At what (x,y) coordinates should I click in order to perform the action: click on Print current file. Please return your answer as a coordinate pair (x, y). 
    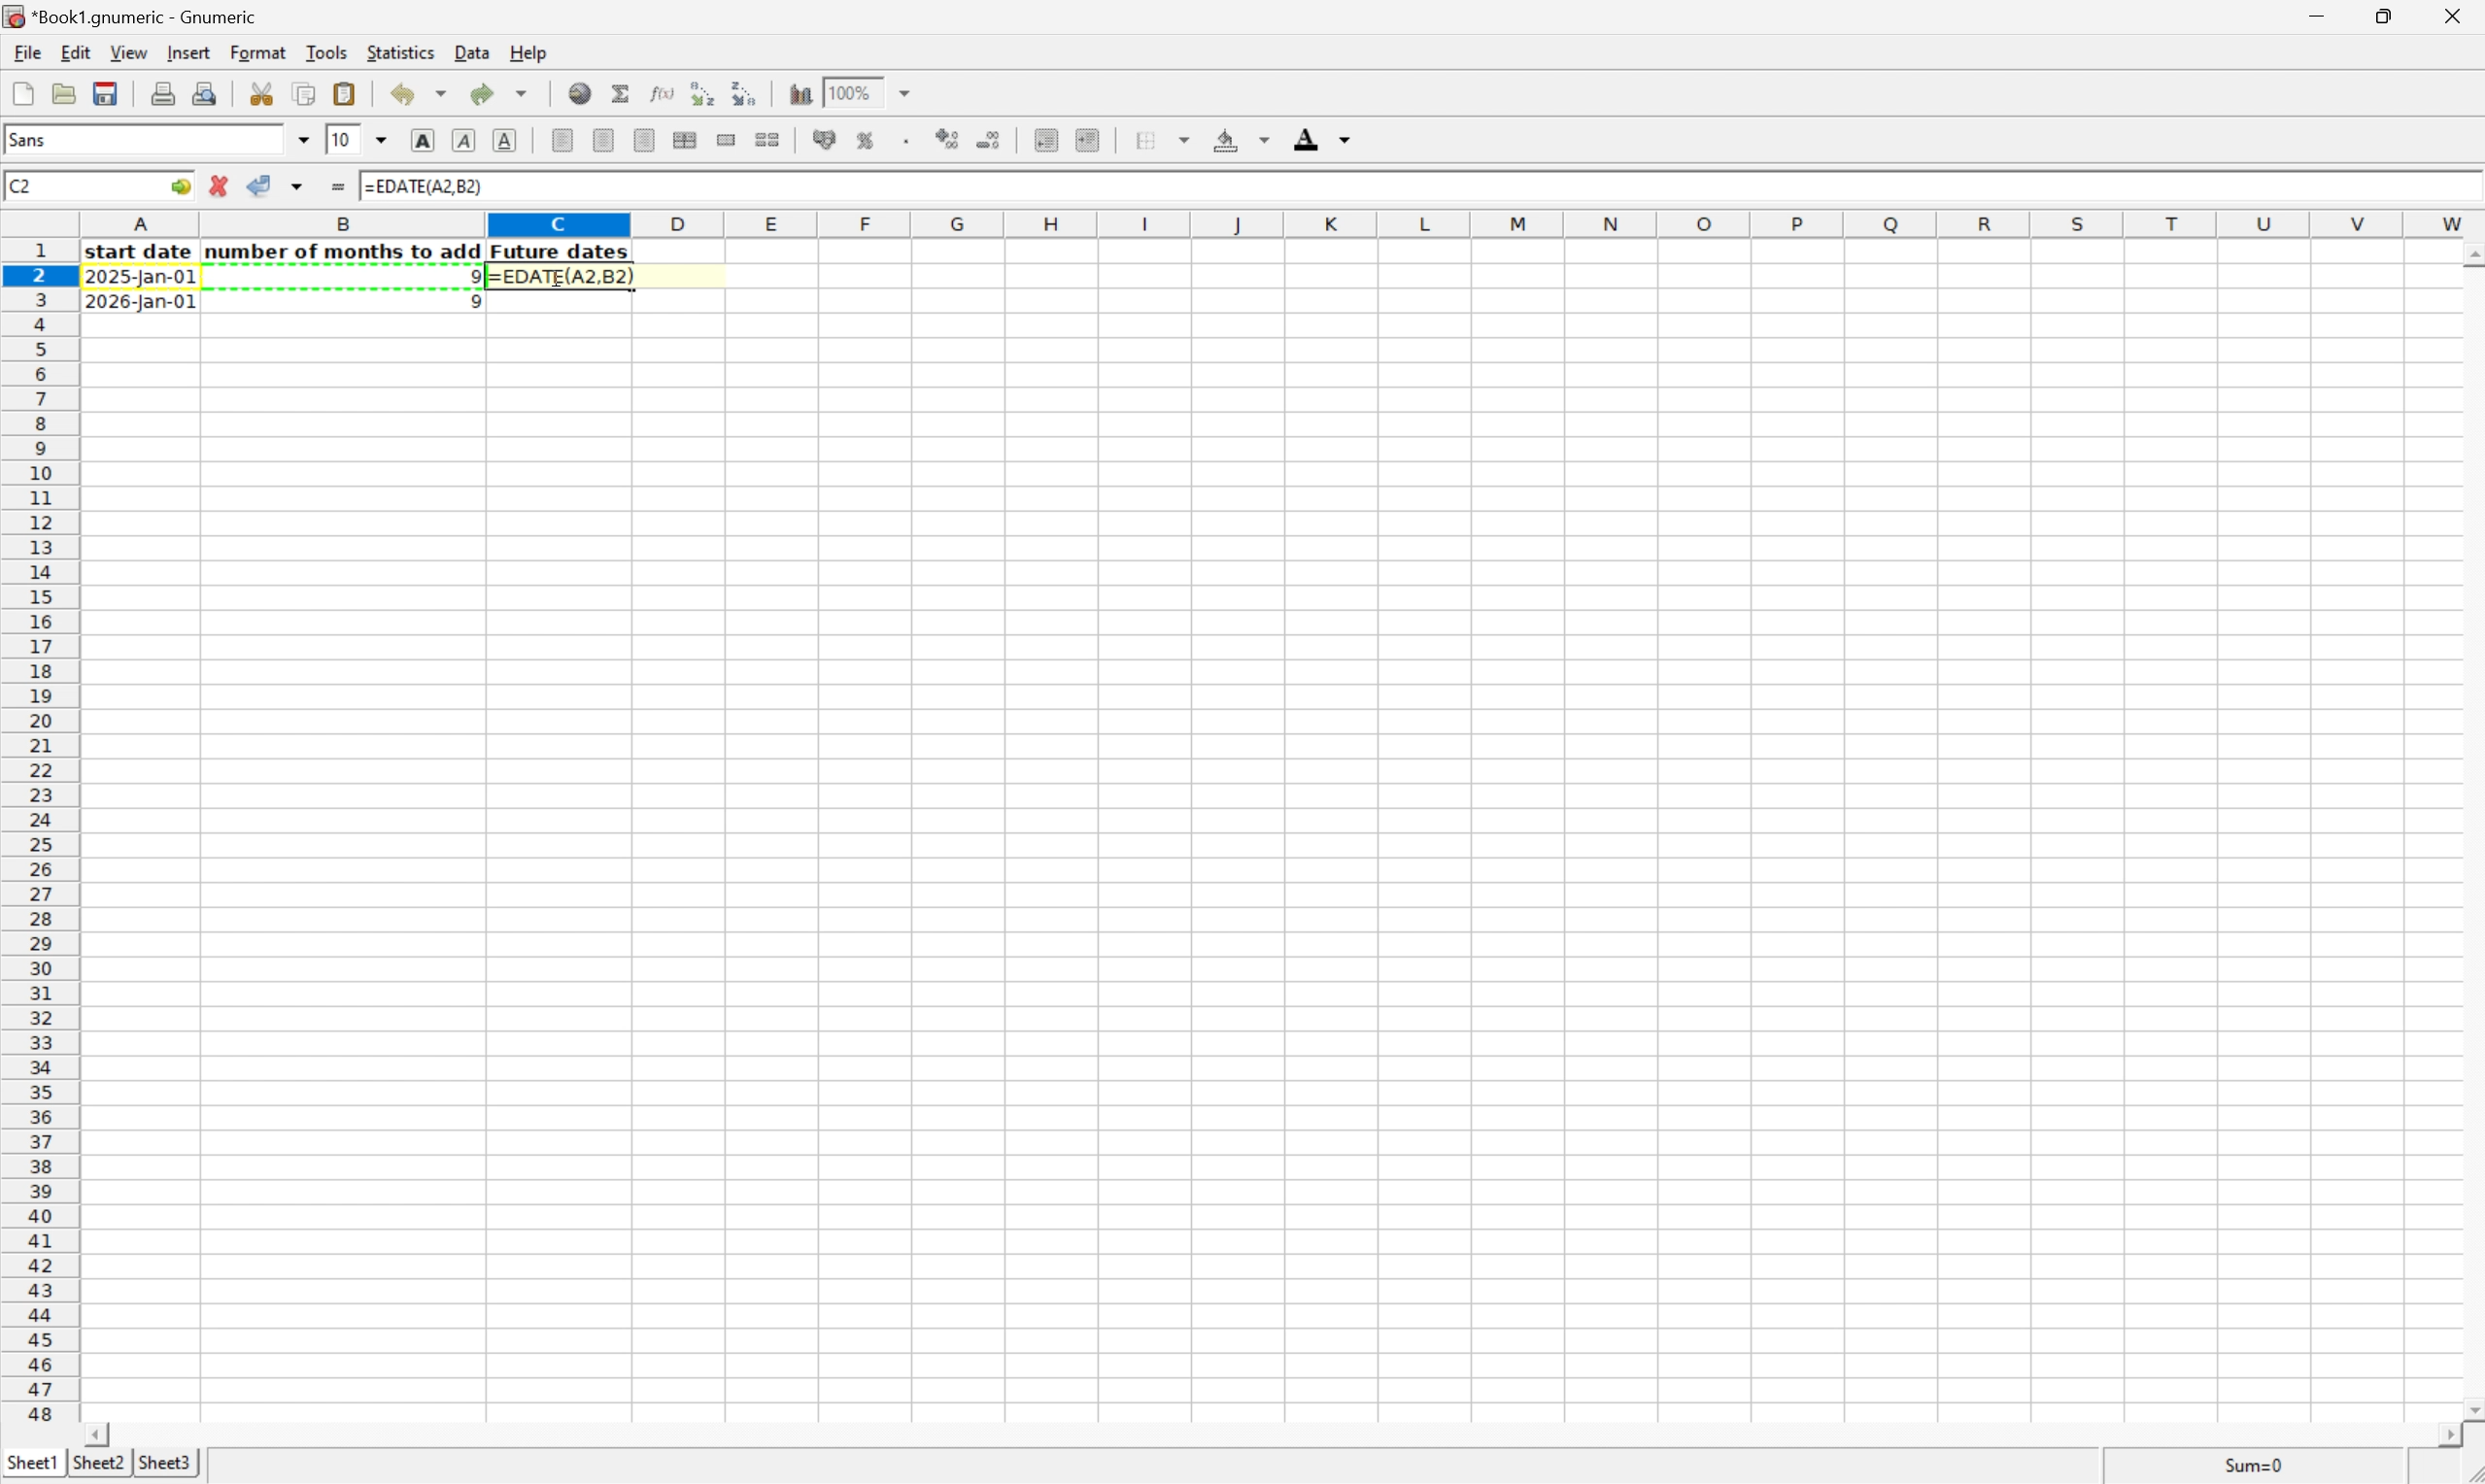
    Looking at the image, I should click on (166, 93).